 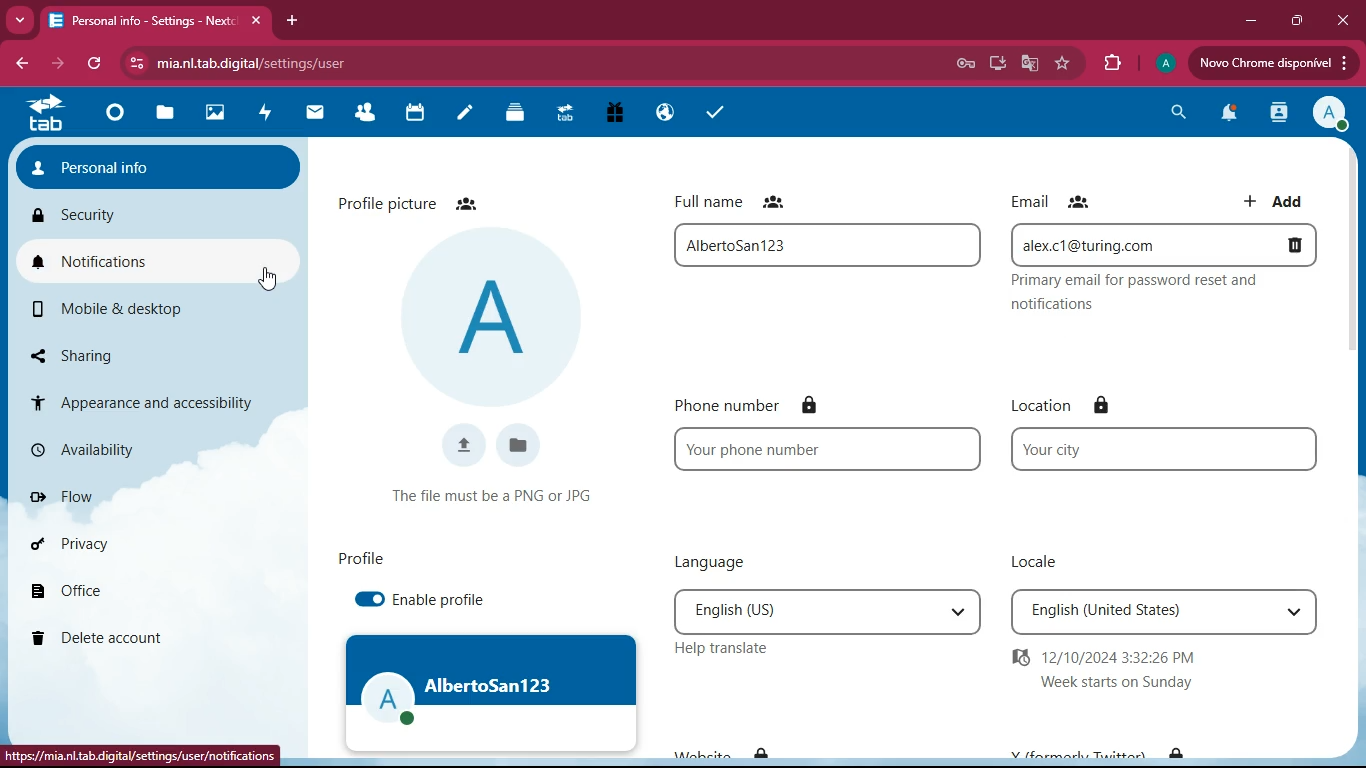 What do you see at coordinates (150, 402) in the screenshot?
I see `appearance` at bounding box center [150, 402].